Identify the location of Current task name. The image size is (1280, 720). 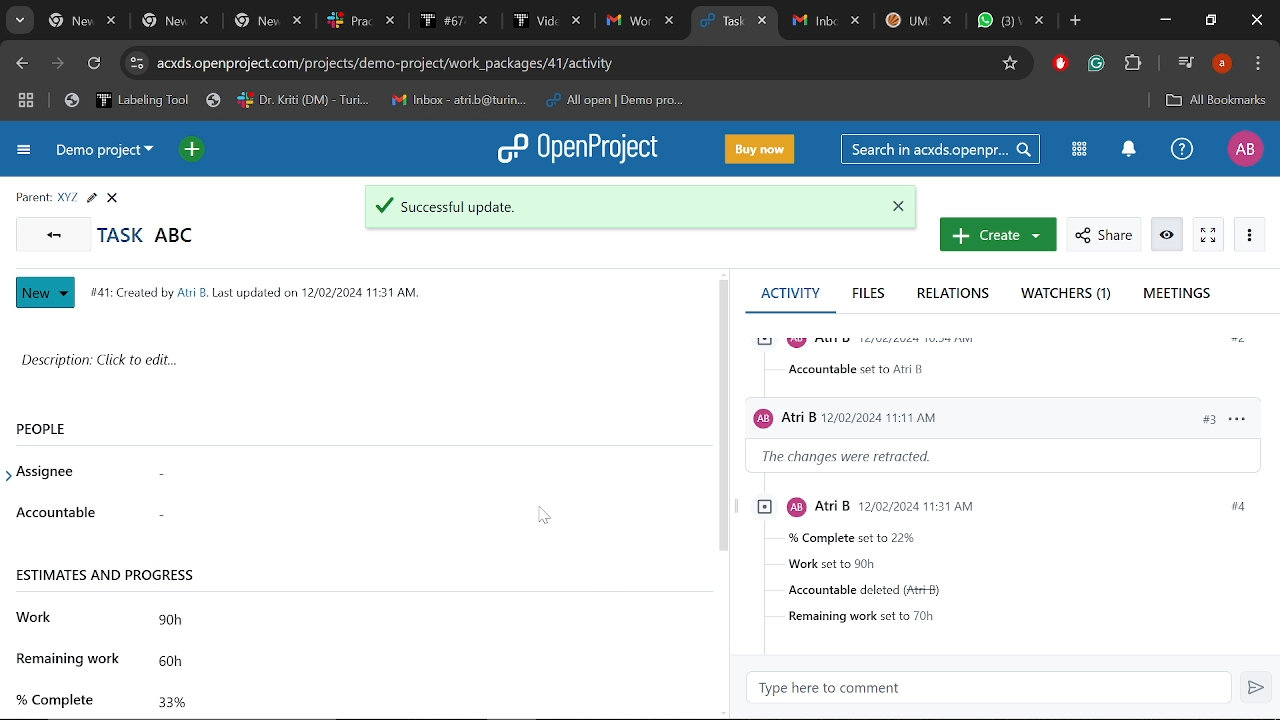
(153, 234).